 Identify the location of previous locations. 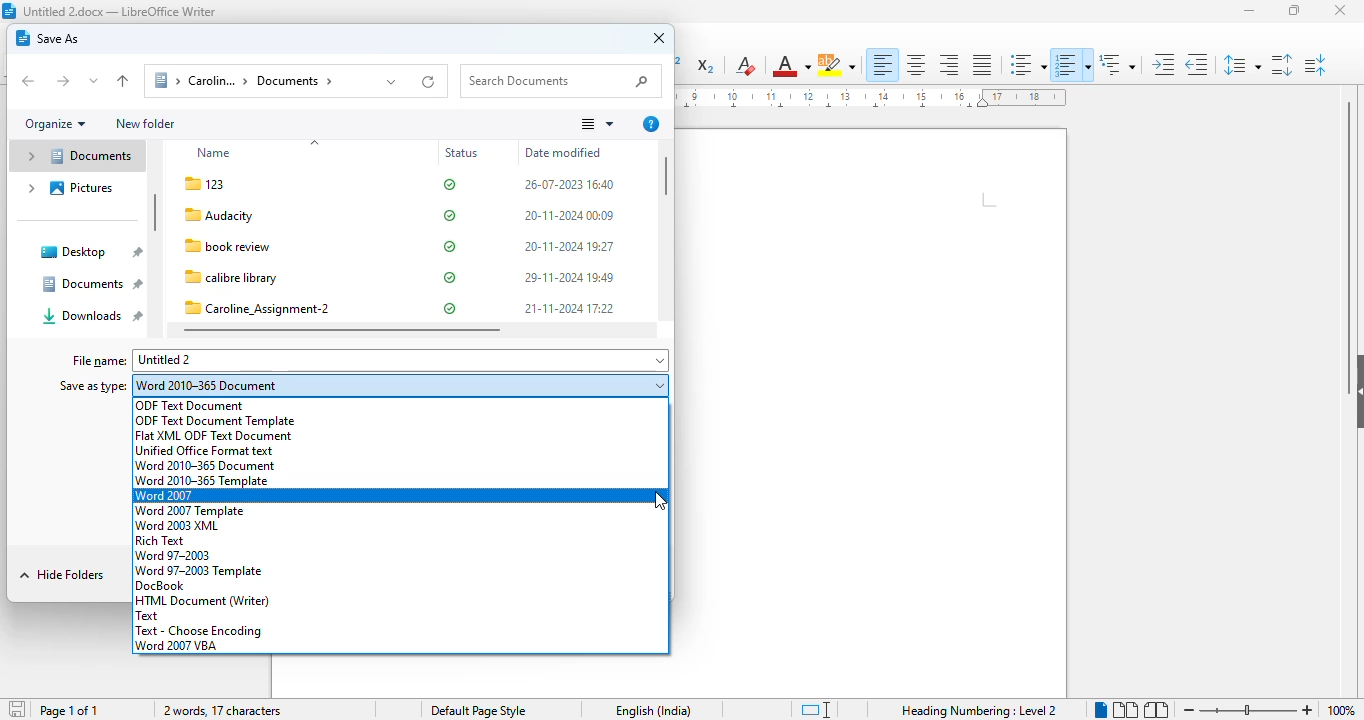
(392, 81).